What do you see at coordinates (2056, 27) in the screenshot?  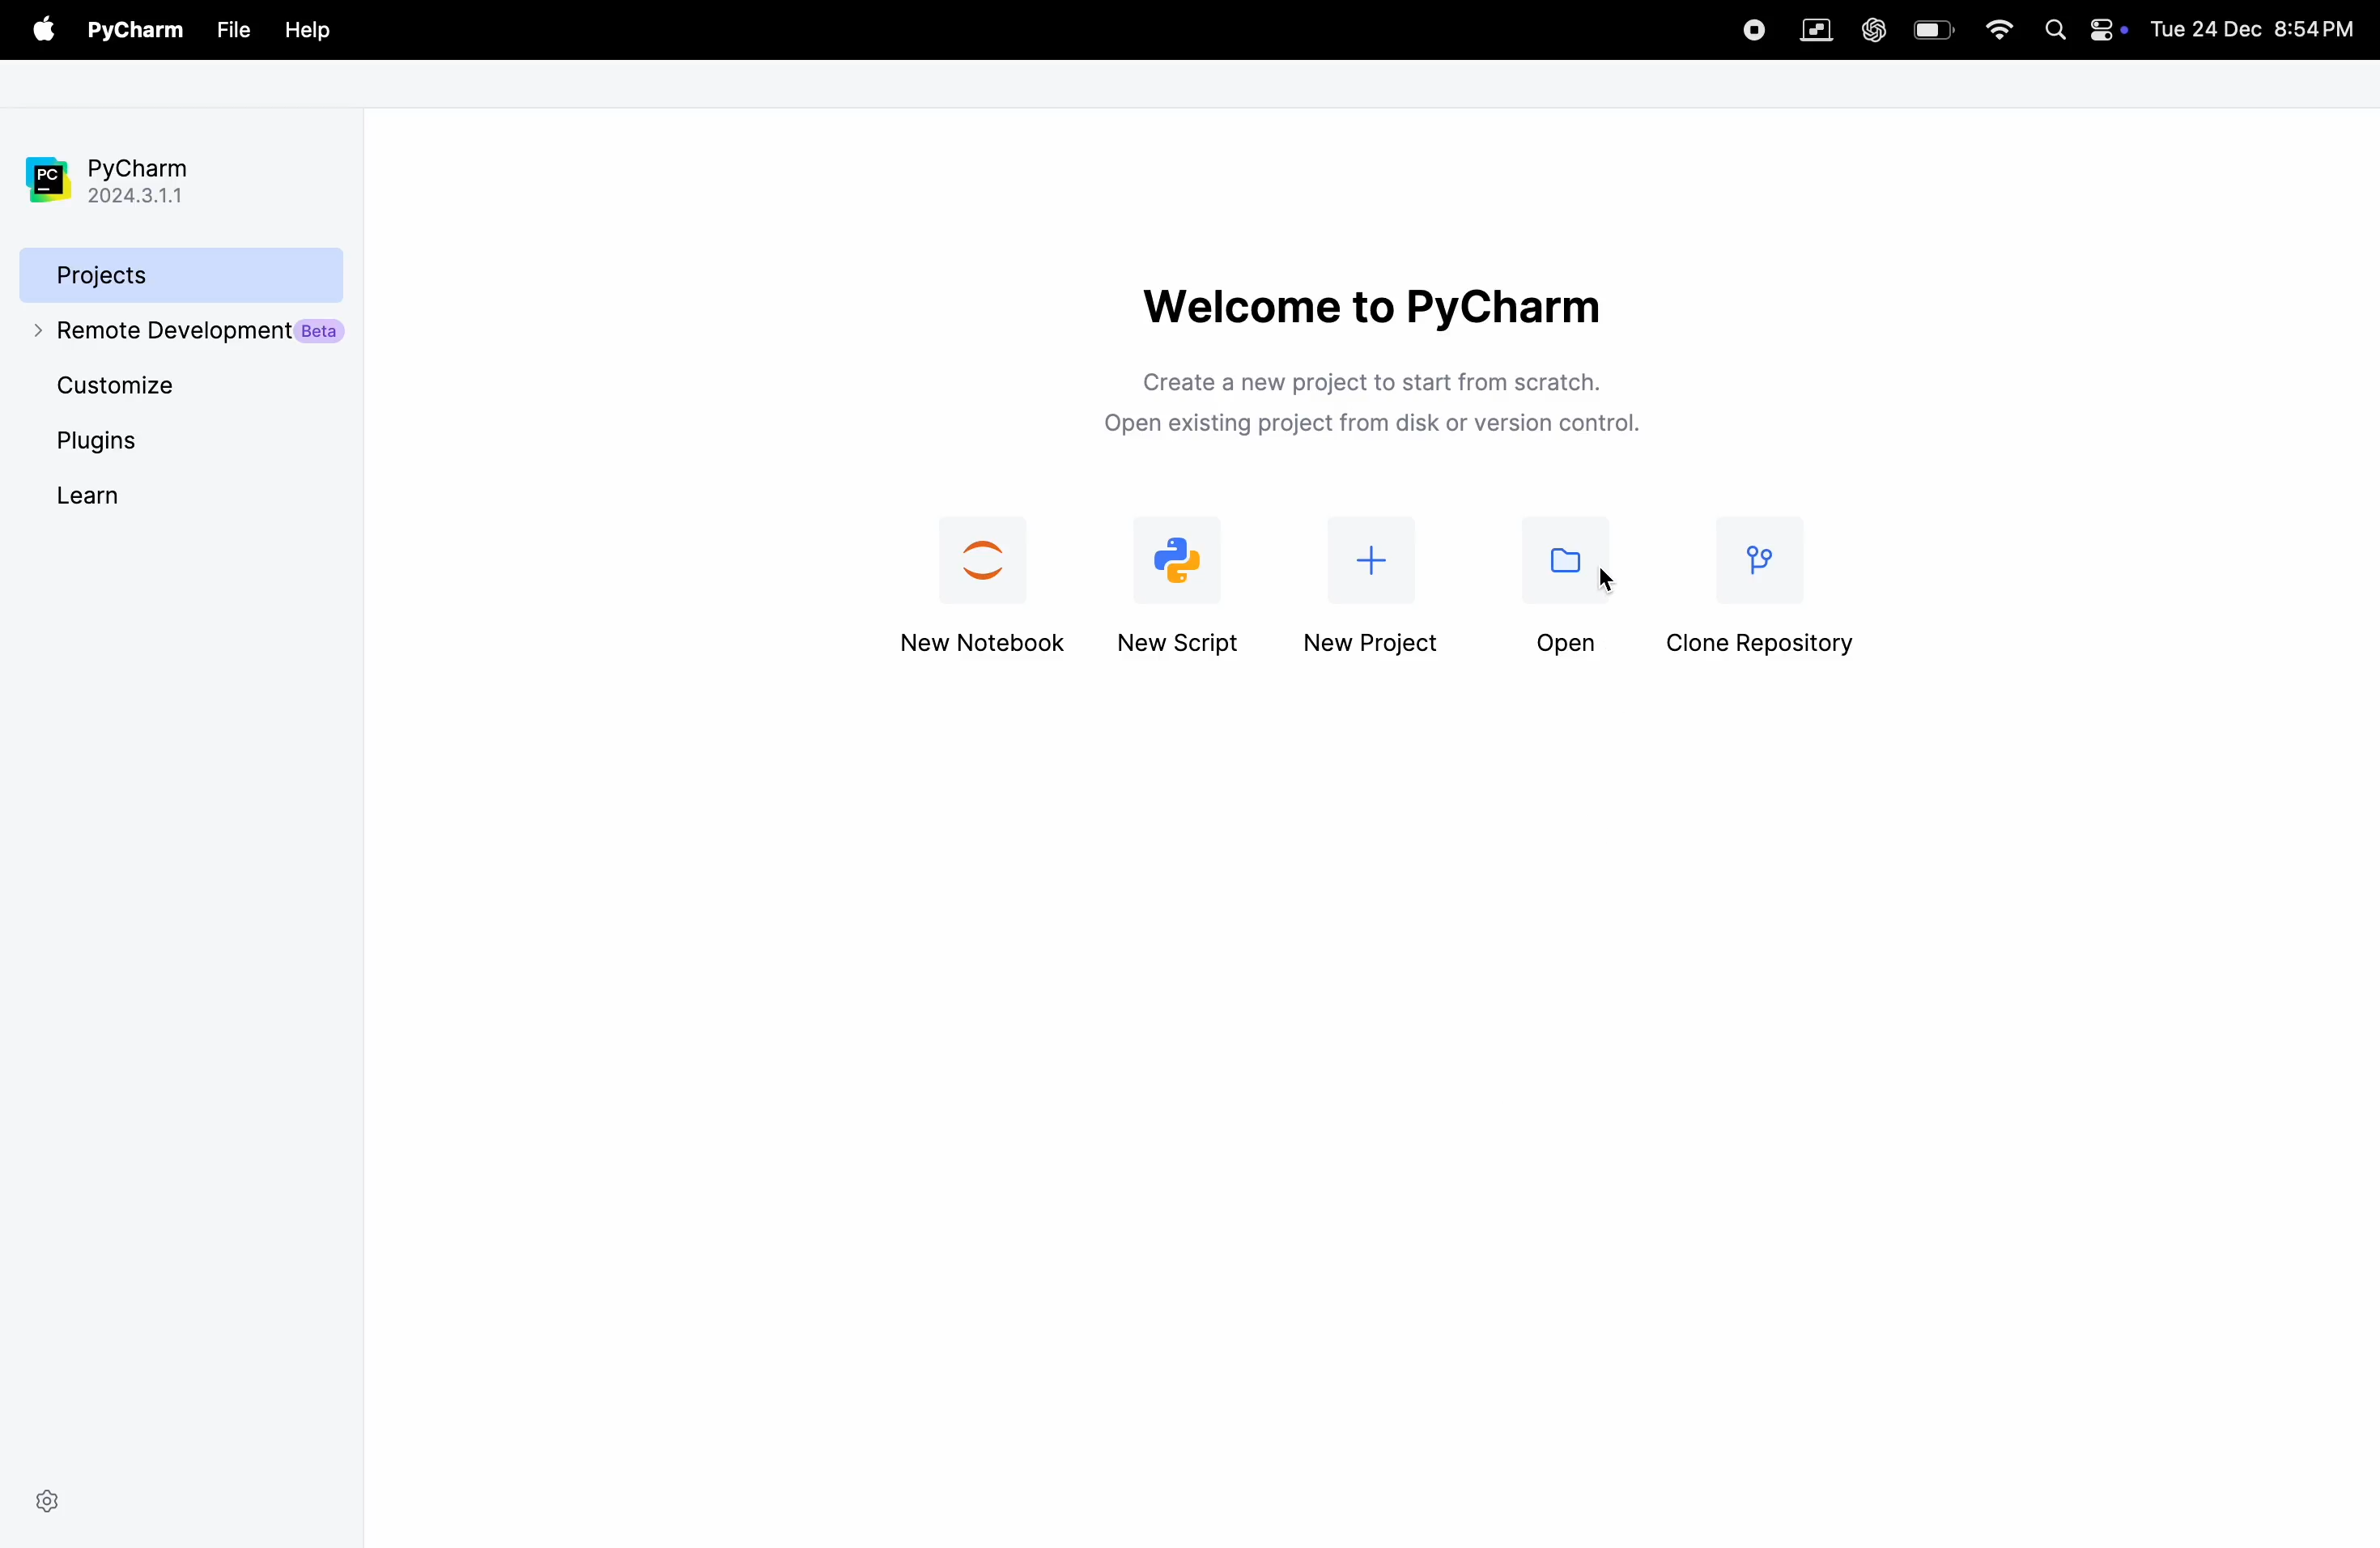 I see `search` at bounding box center [2056, 27].